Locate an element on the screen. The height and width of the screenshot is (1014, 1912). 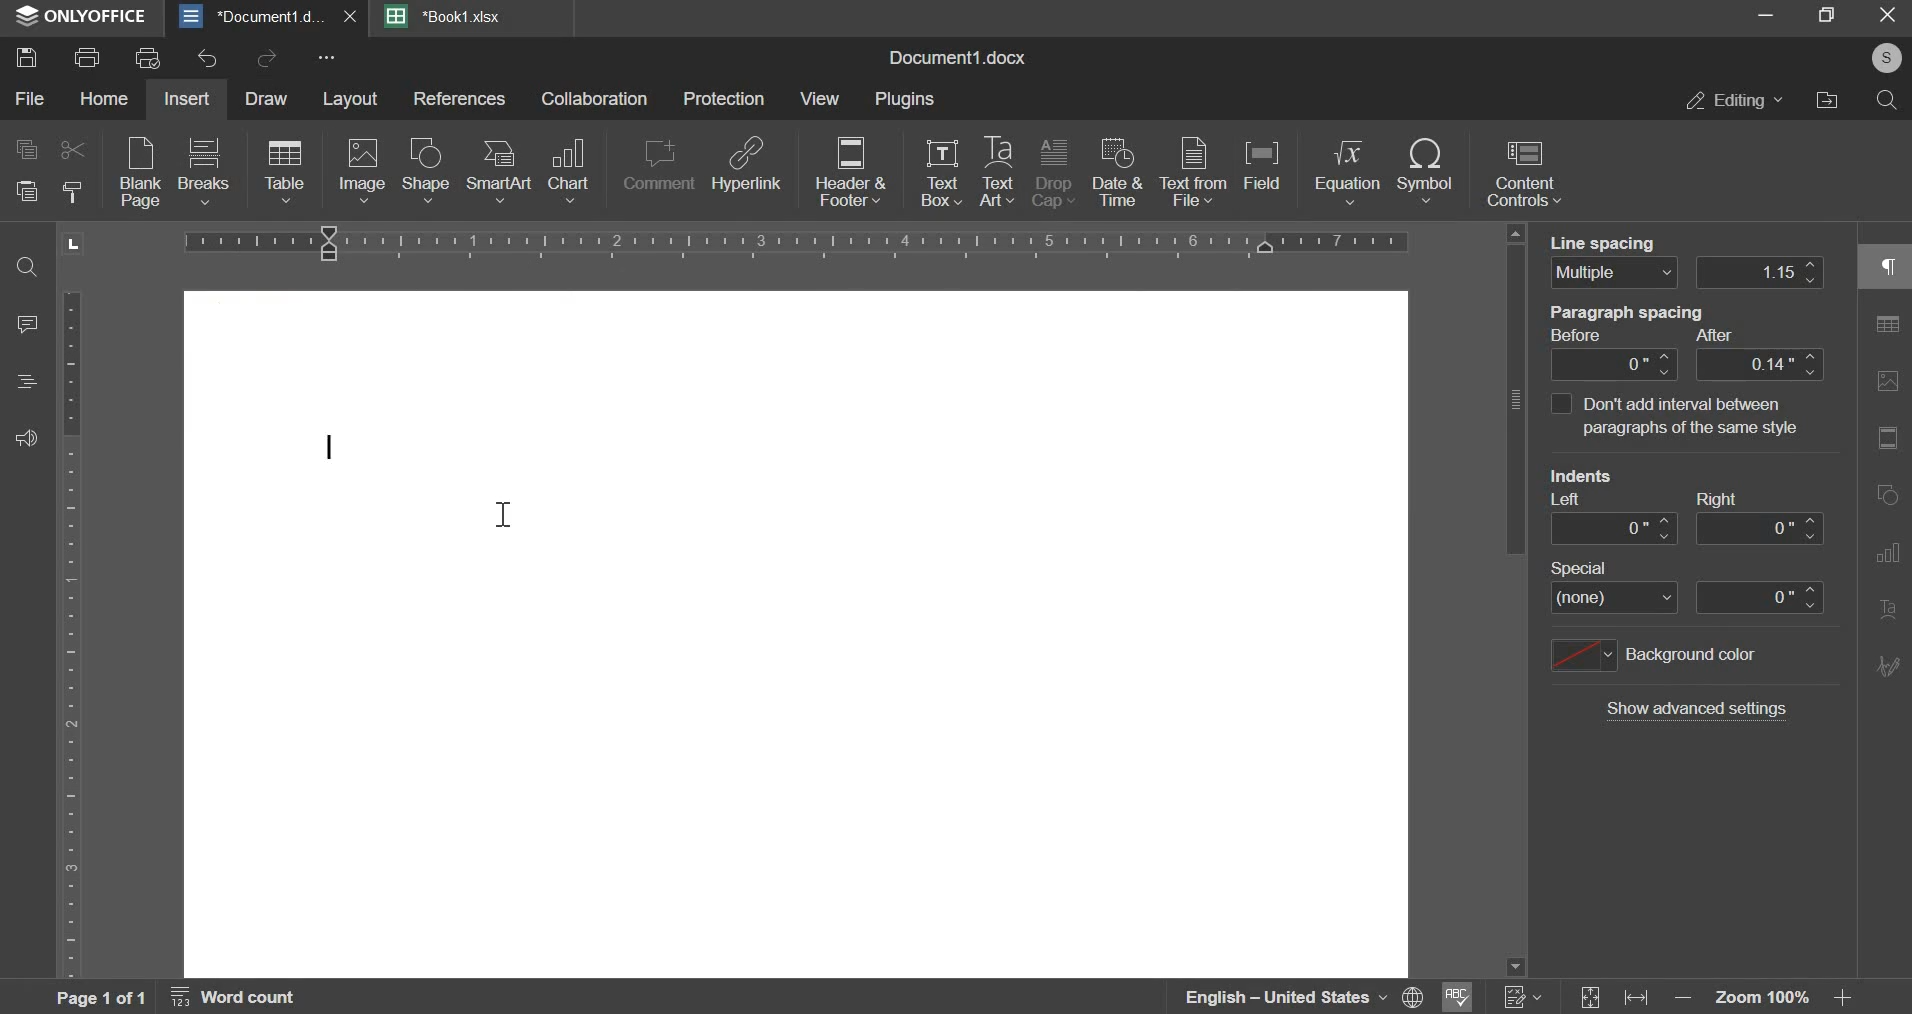
minimize is located at coordinates (1769, 20).